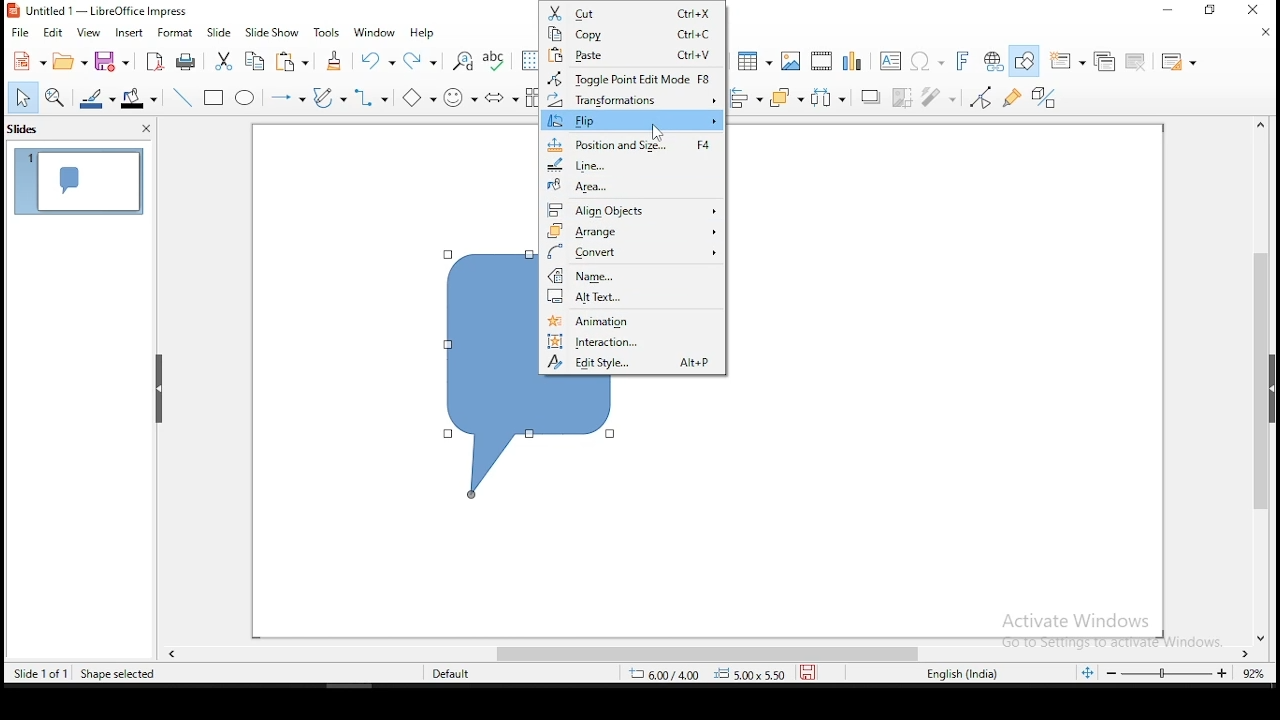  I want to click on arrange, so click(632, 230).